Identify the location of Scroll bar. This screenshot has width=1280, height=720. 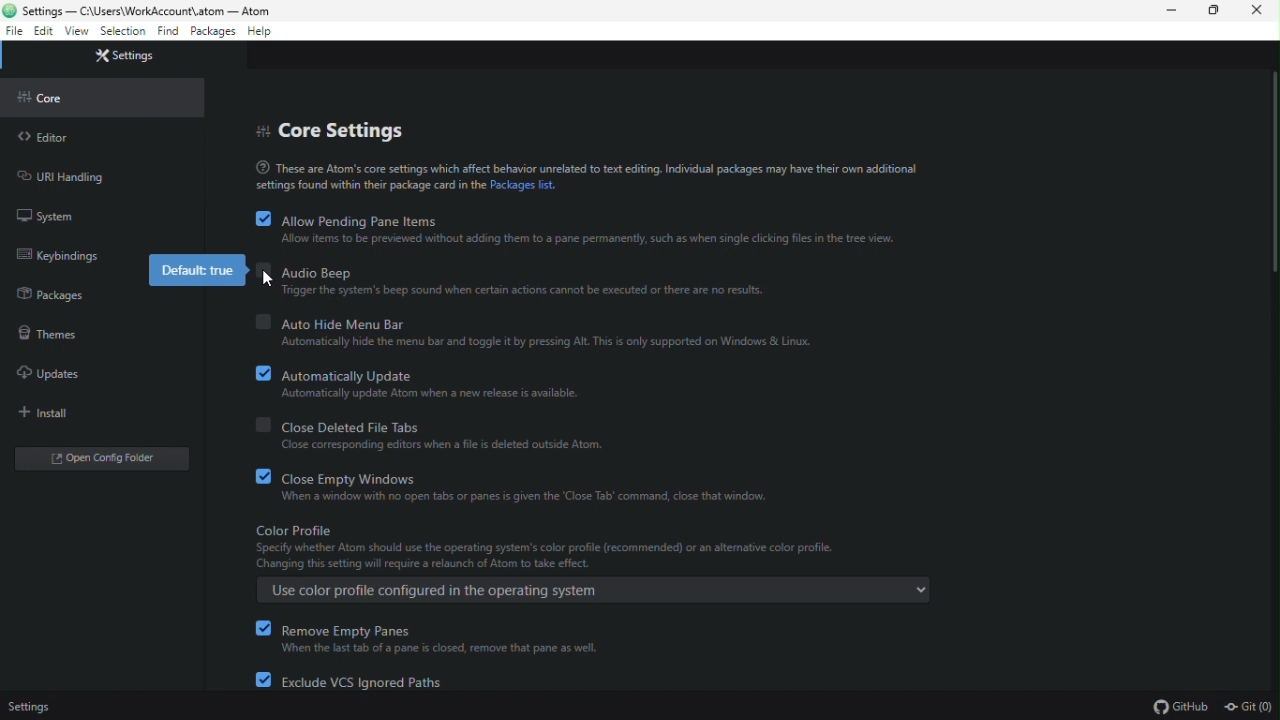
(1272, 376).